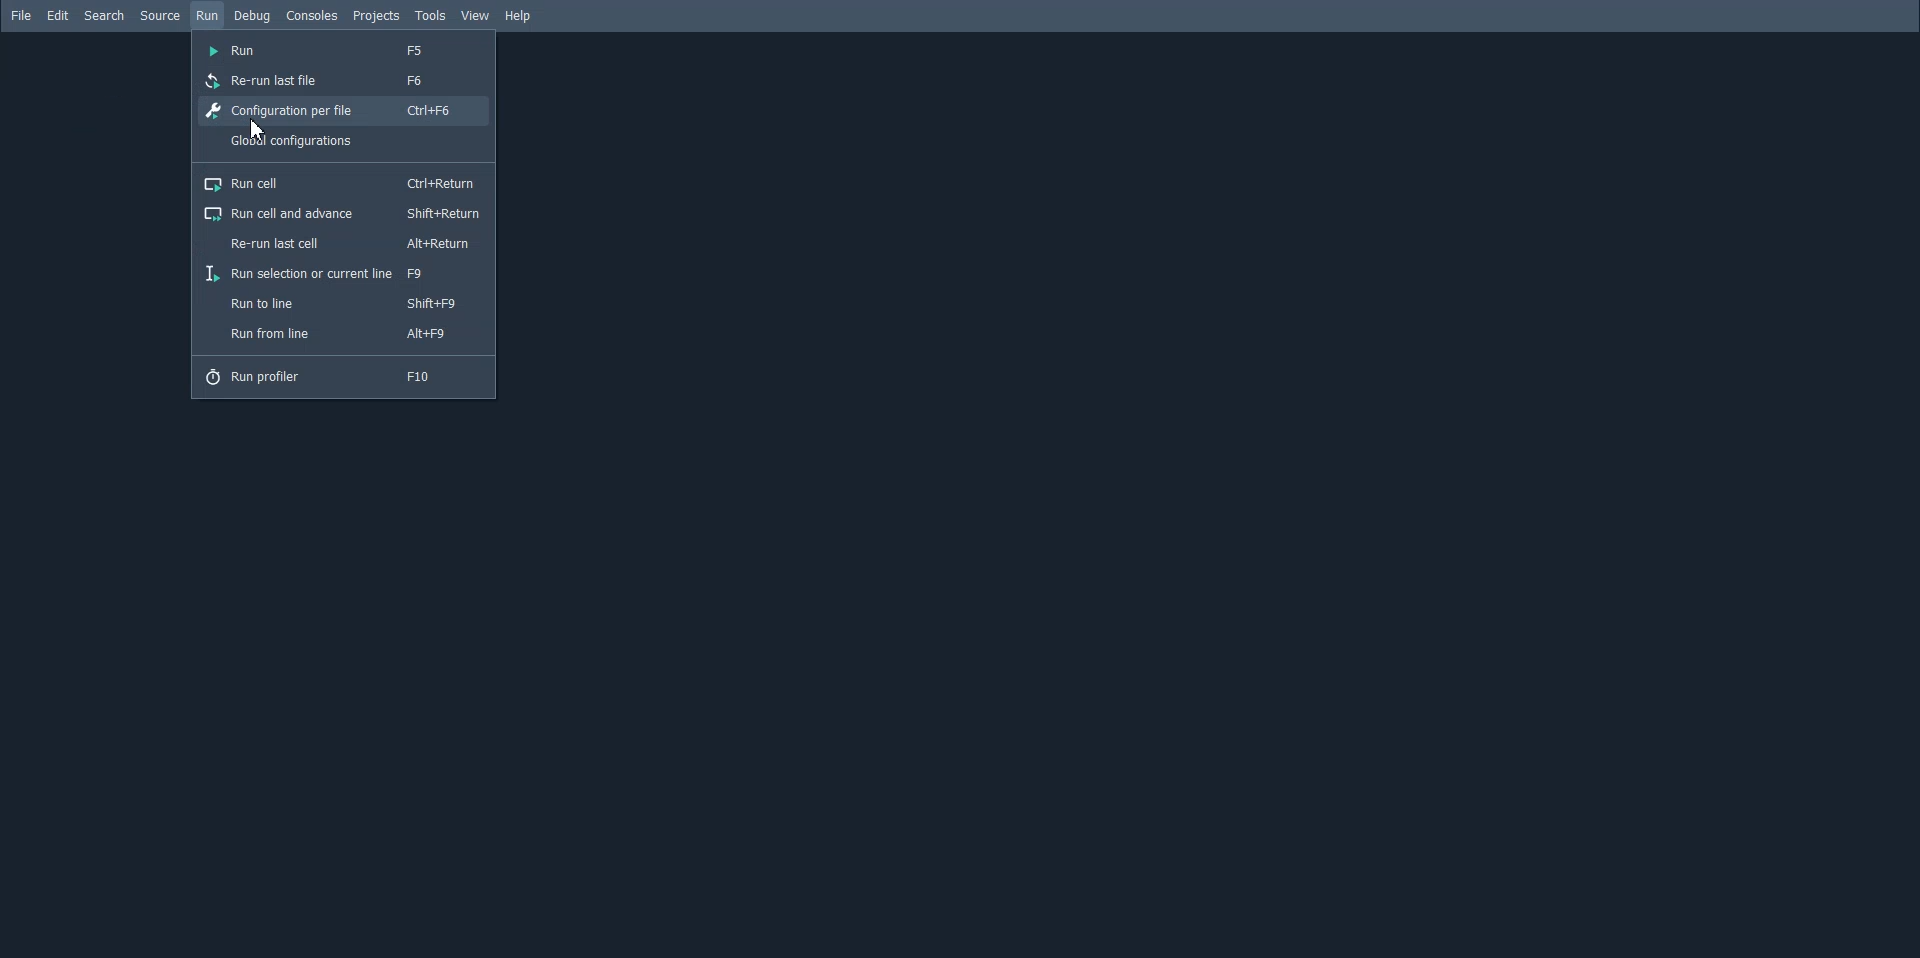 The image size is (1920, 958). Describe the element at coordinates (252, 15) in the screenshot. I see `Debug` at that location.